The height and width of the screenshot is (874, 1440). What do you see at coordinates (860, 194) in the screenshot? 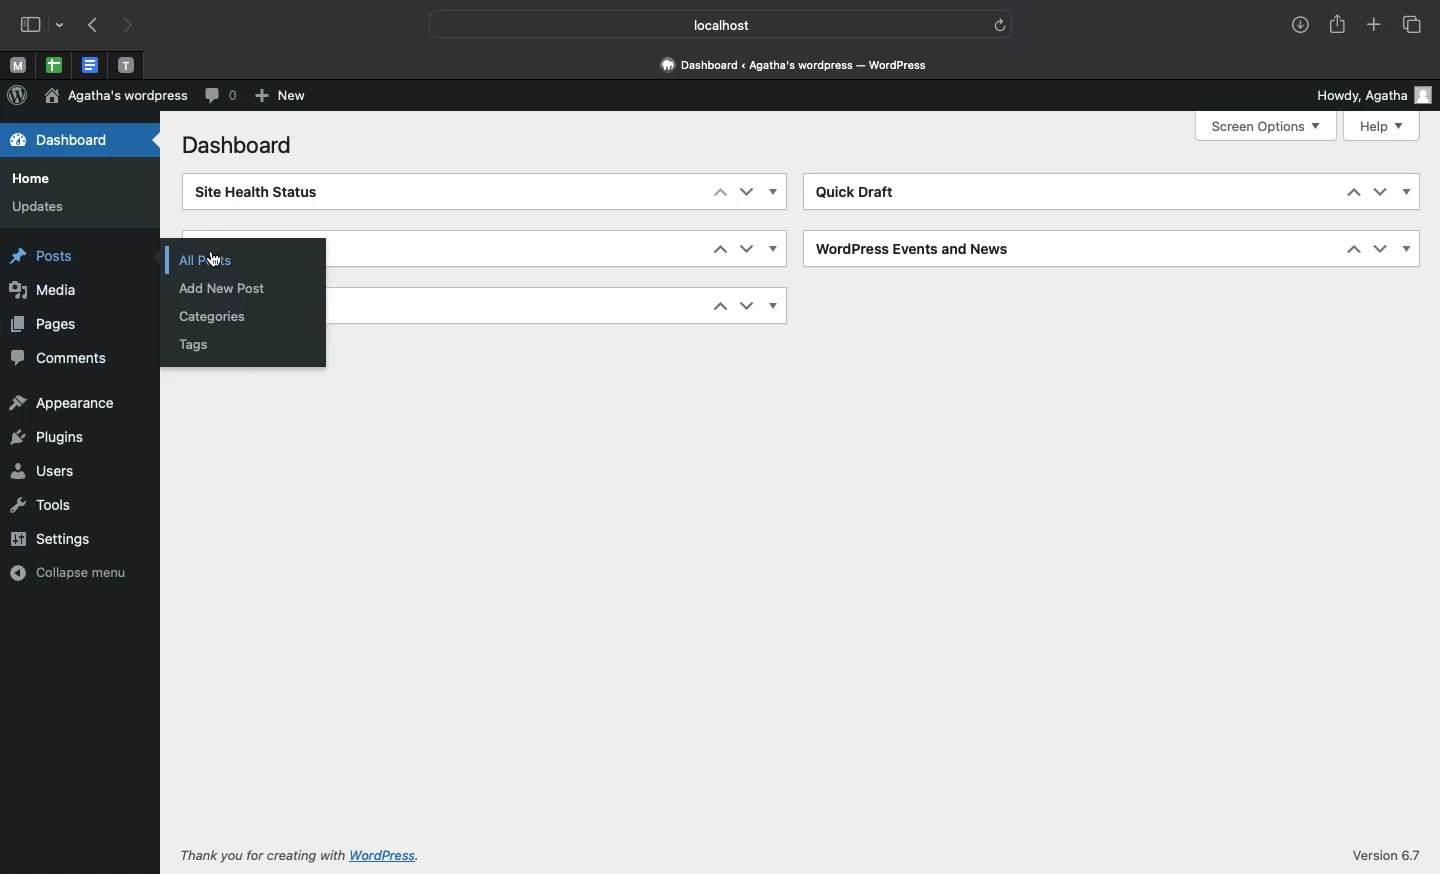
I see `Quick draft` at bounding box center [860, 194].